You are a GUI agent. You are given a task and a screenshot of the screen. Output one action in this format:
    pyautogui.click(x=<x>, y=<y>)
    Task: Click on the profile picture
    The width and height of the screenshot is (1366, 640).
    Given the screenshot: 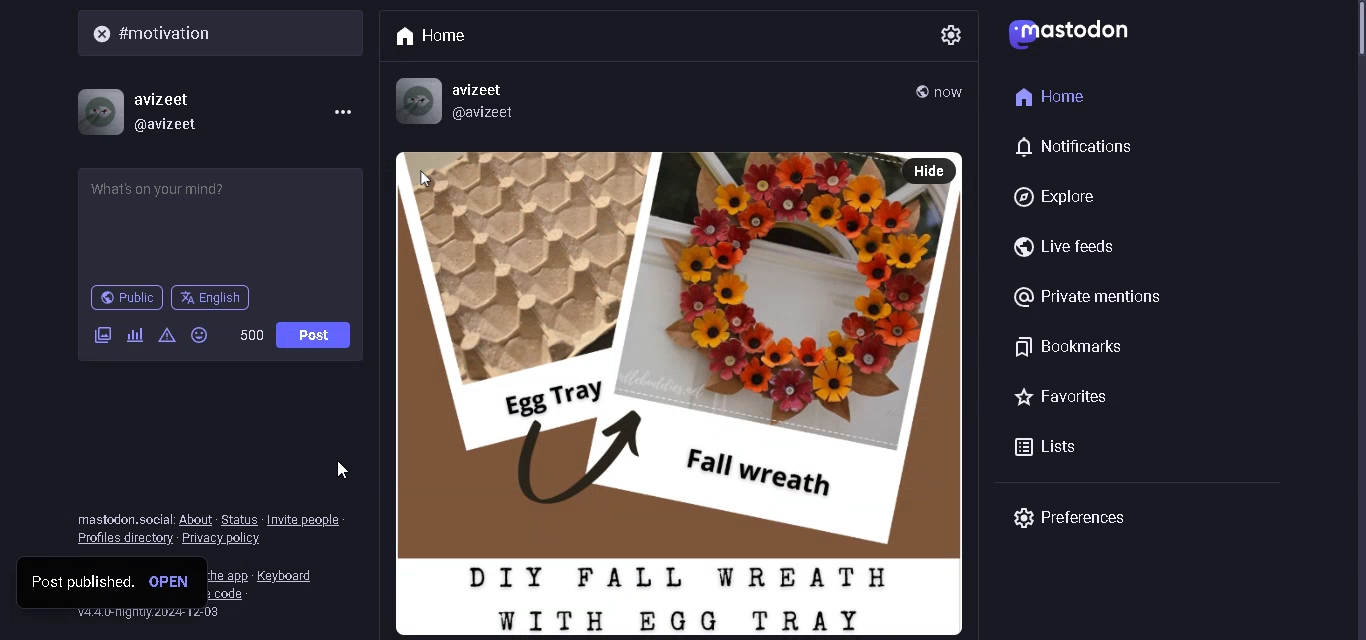 What is the action you would take?
    pyautogui.click(x=99, y=108)
    